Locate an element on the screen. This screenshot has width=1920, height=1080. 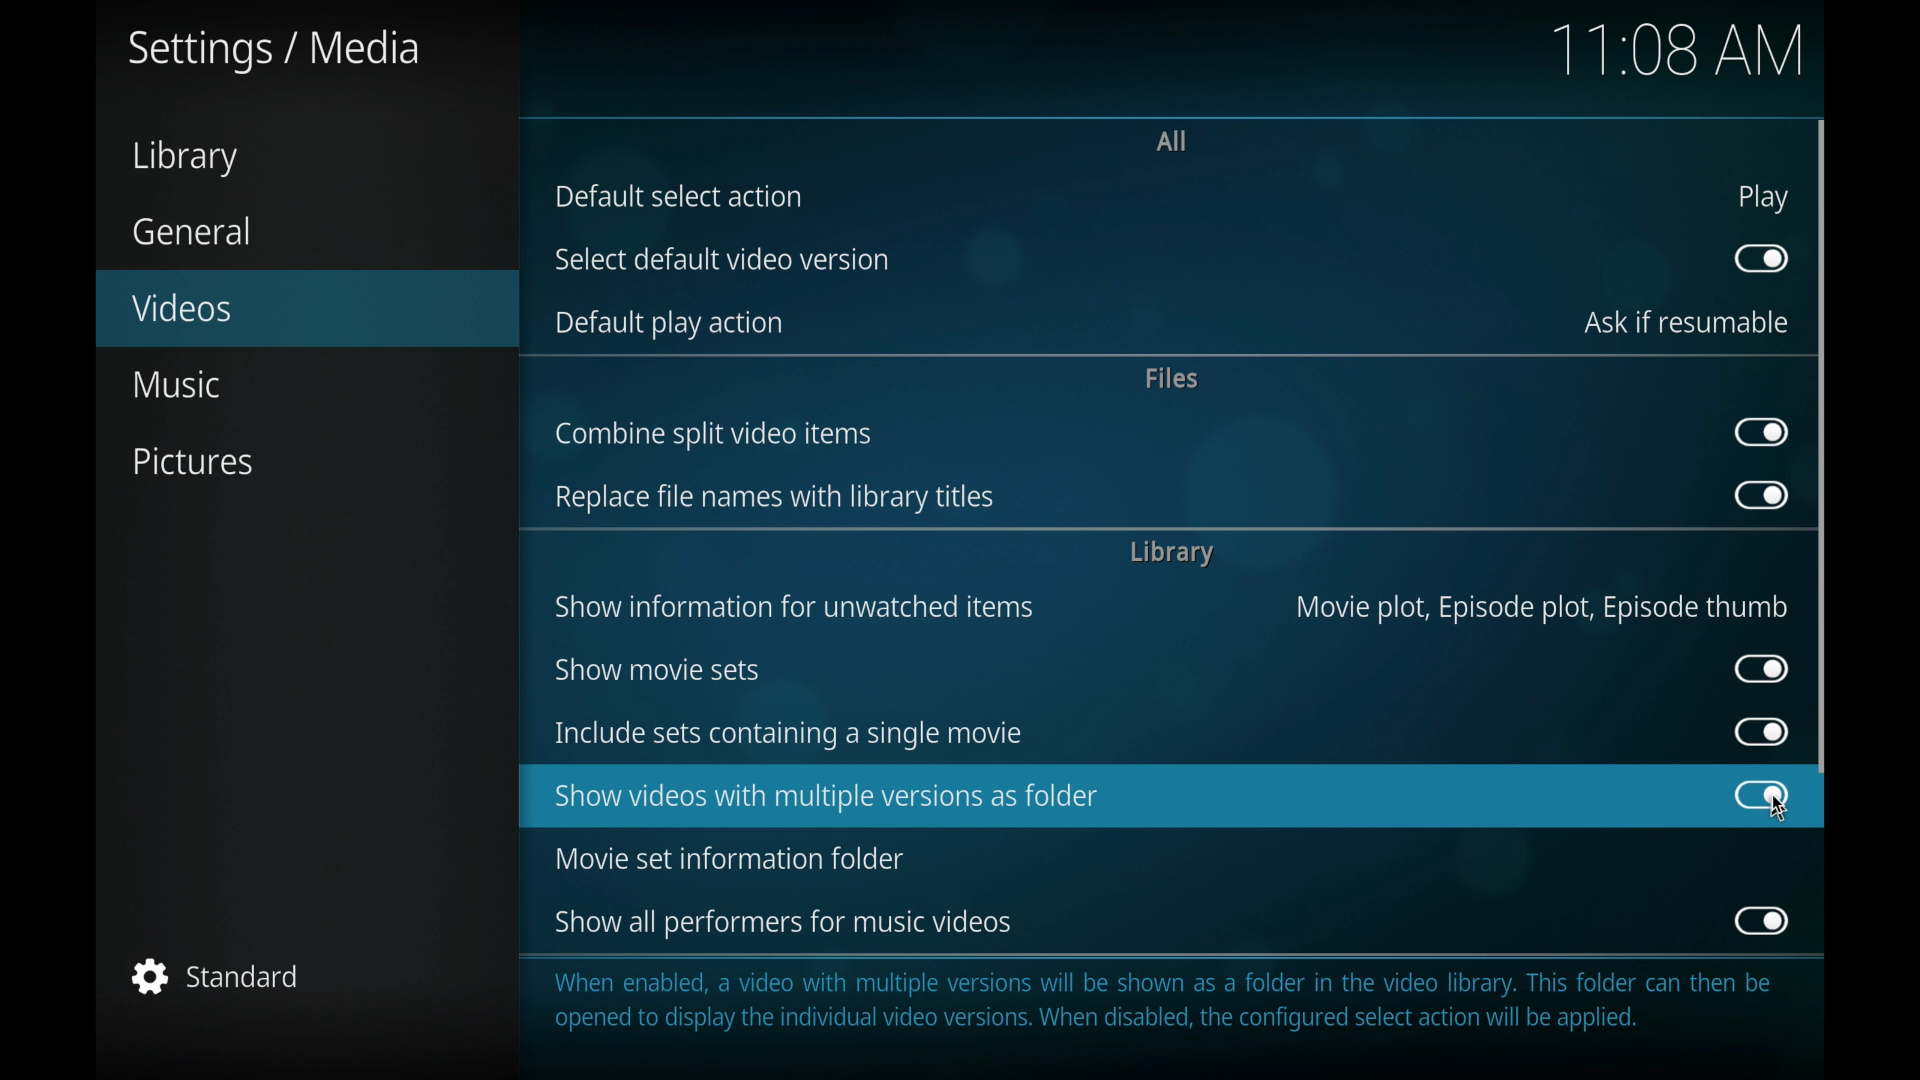
toggle button is located at coordinates (1762, 795).